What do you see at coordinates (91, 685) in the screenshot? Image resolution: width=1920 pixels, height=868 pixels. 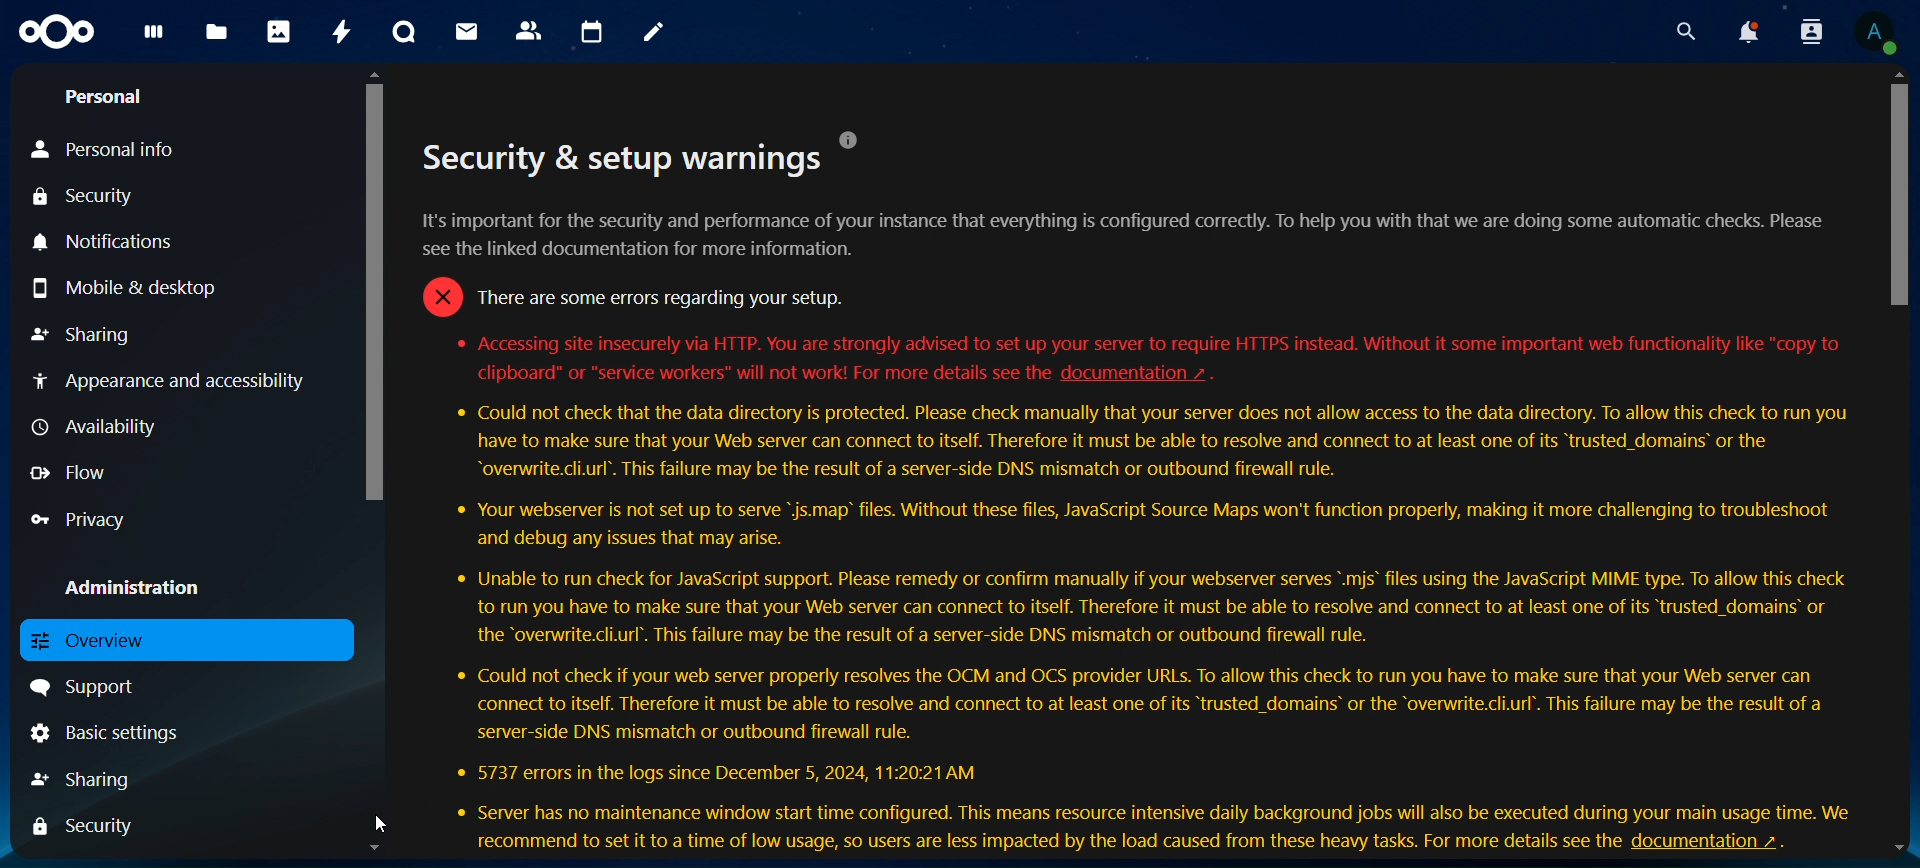 I see `support` at bounding box center [91, 685].